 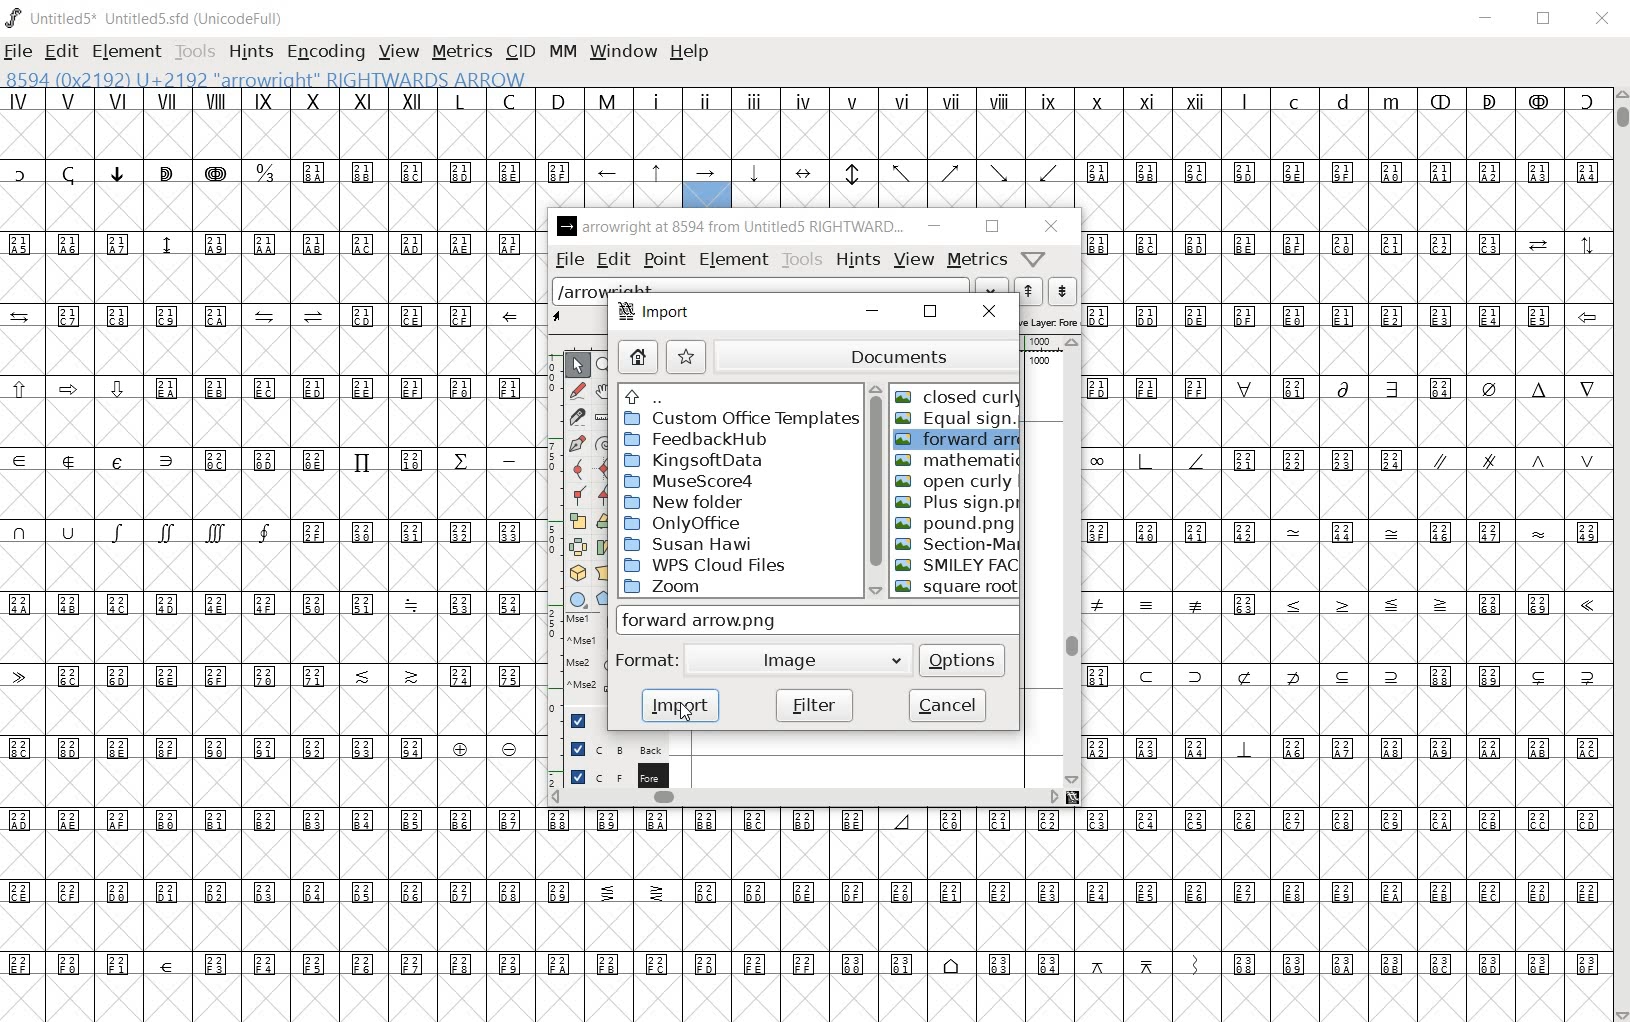 I want to click on scrollbar, so click(x=805, y=801).